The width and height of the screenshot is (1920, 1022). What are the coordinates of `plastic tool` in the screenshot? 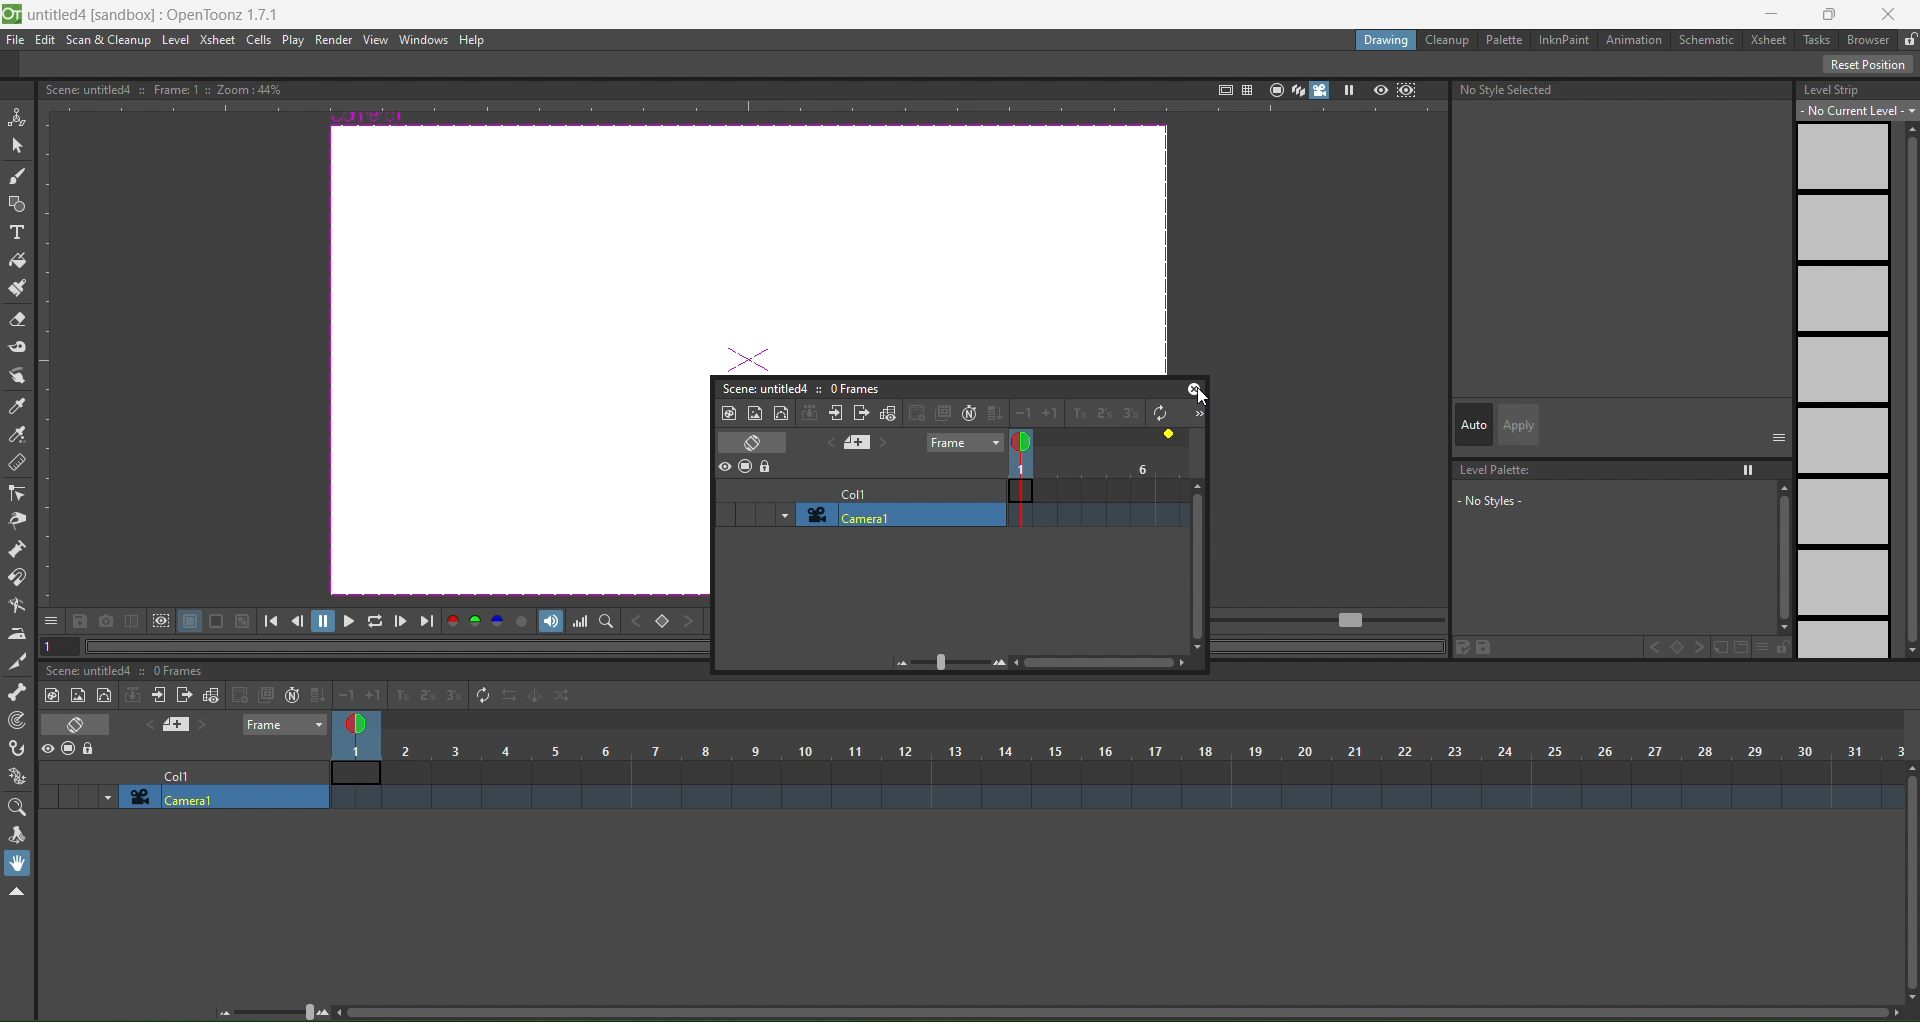 It's located at (18, 771).